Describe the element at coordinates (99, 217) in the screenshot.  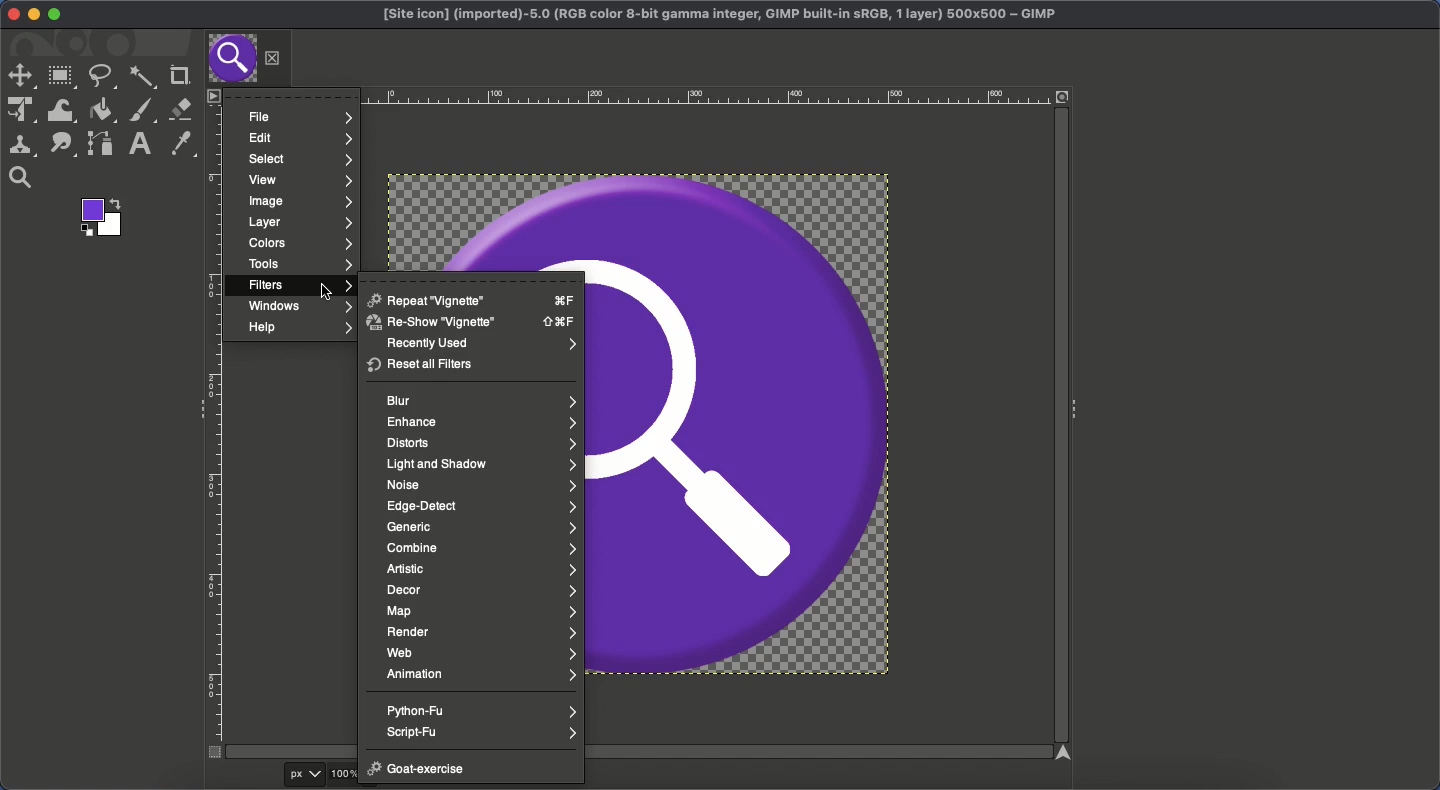
I see `Color` at that location.